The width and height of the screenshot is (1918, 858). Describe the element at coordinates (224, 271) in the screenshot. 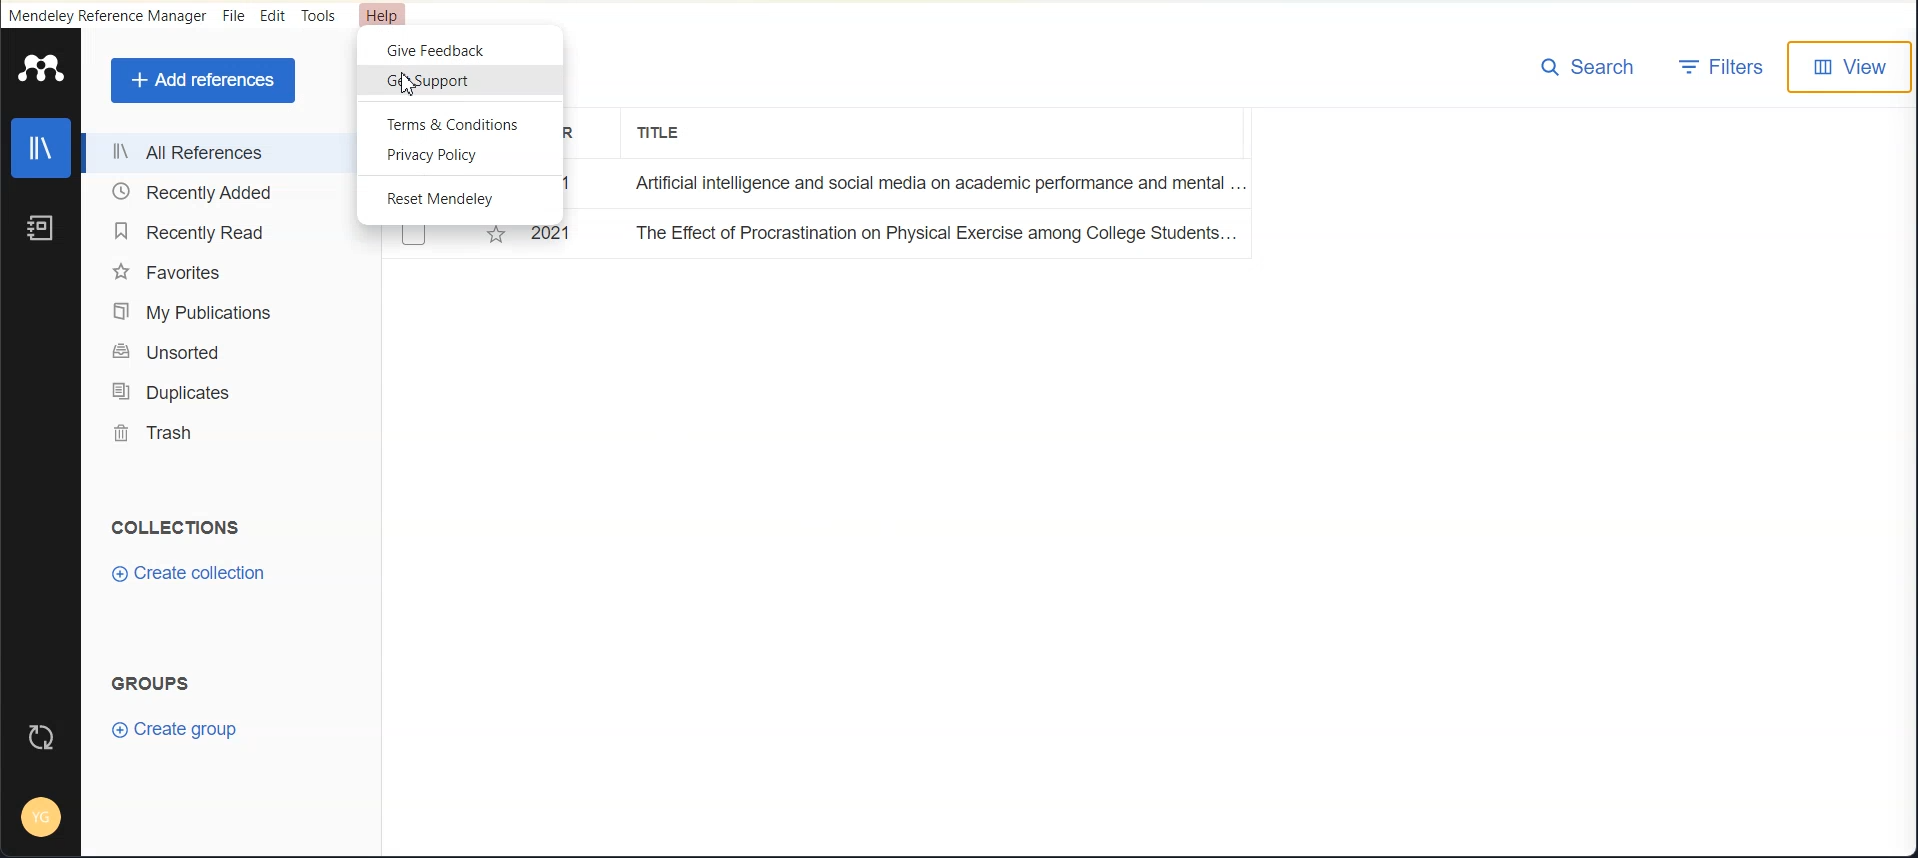

I see `Favorites` at that location.